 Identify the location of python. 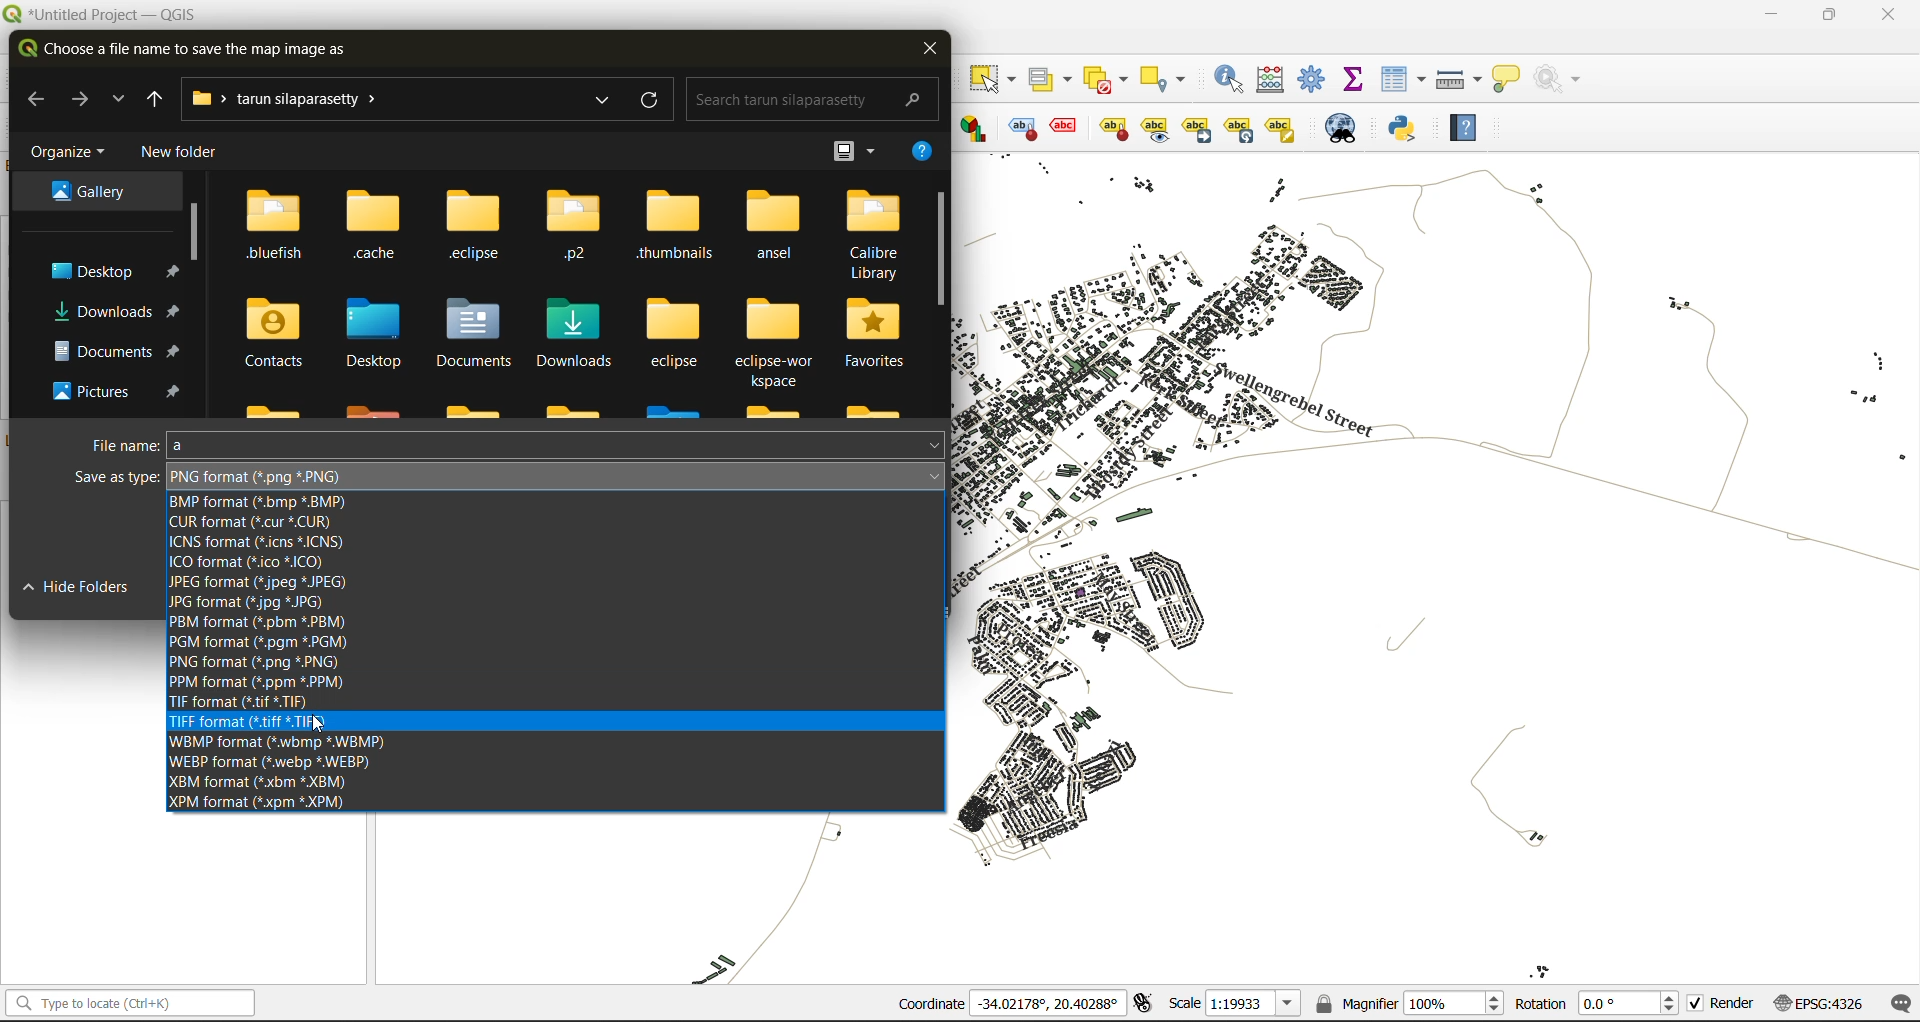
(1411, 130).